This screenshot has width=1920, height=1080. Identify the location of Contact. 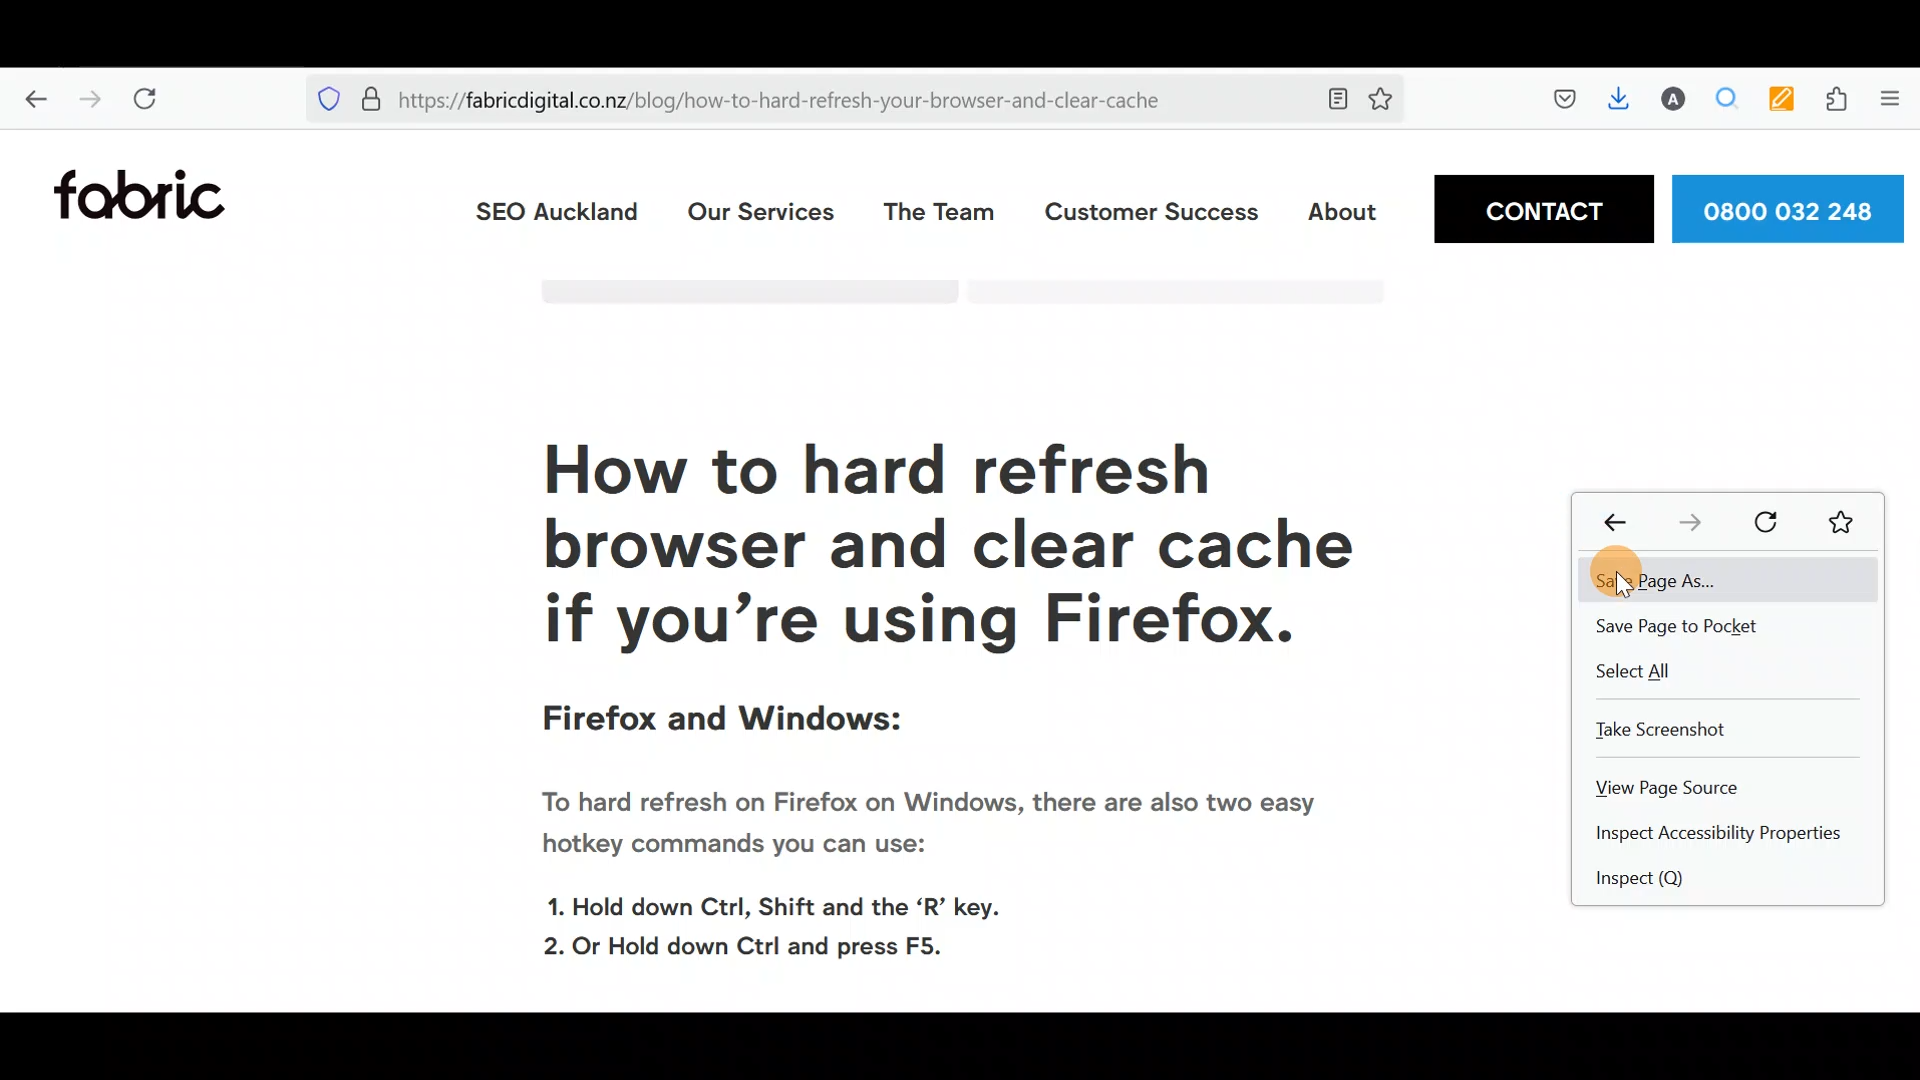
(1541, 208).